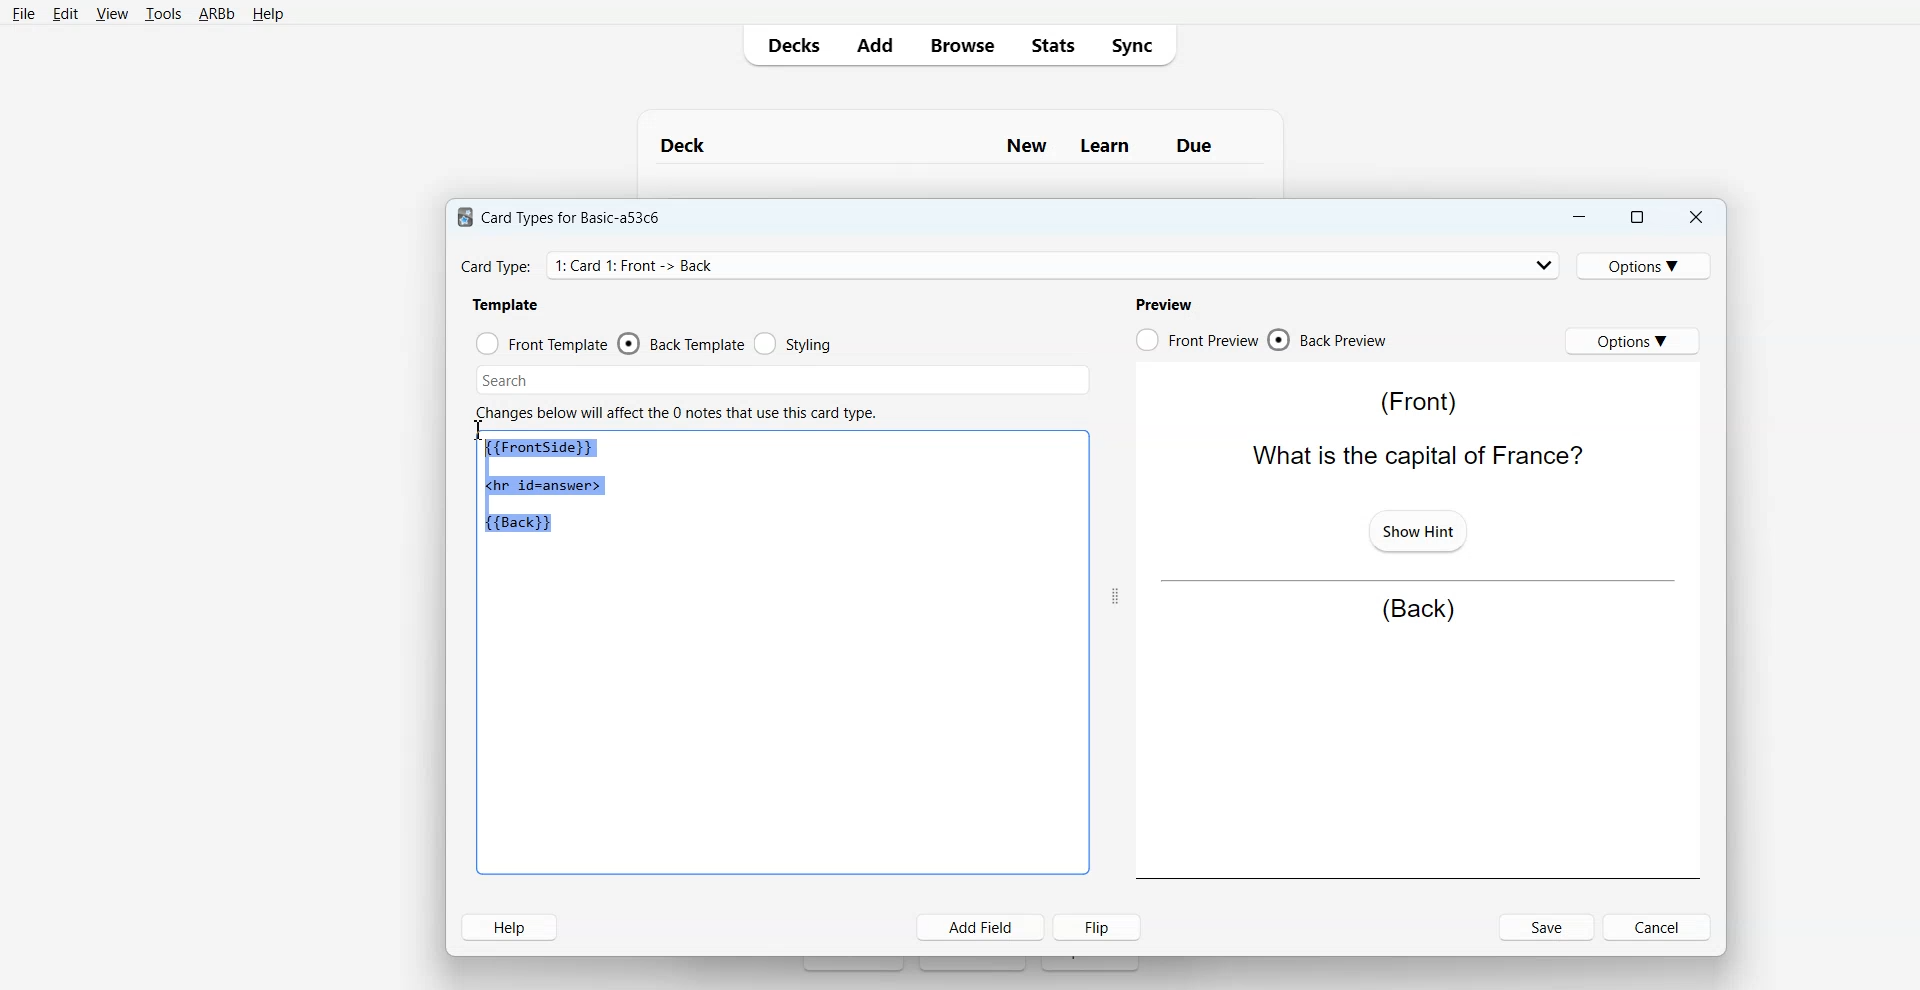 The image size is (1920, 990). I want to click on Styling, so click(795, 344).